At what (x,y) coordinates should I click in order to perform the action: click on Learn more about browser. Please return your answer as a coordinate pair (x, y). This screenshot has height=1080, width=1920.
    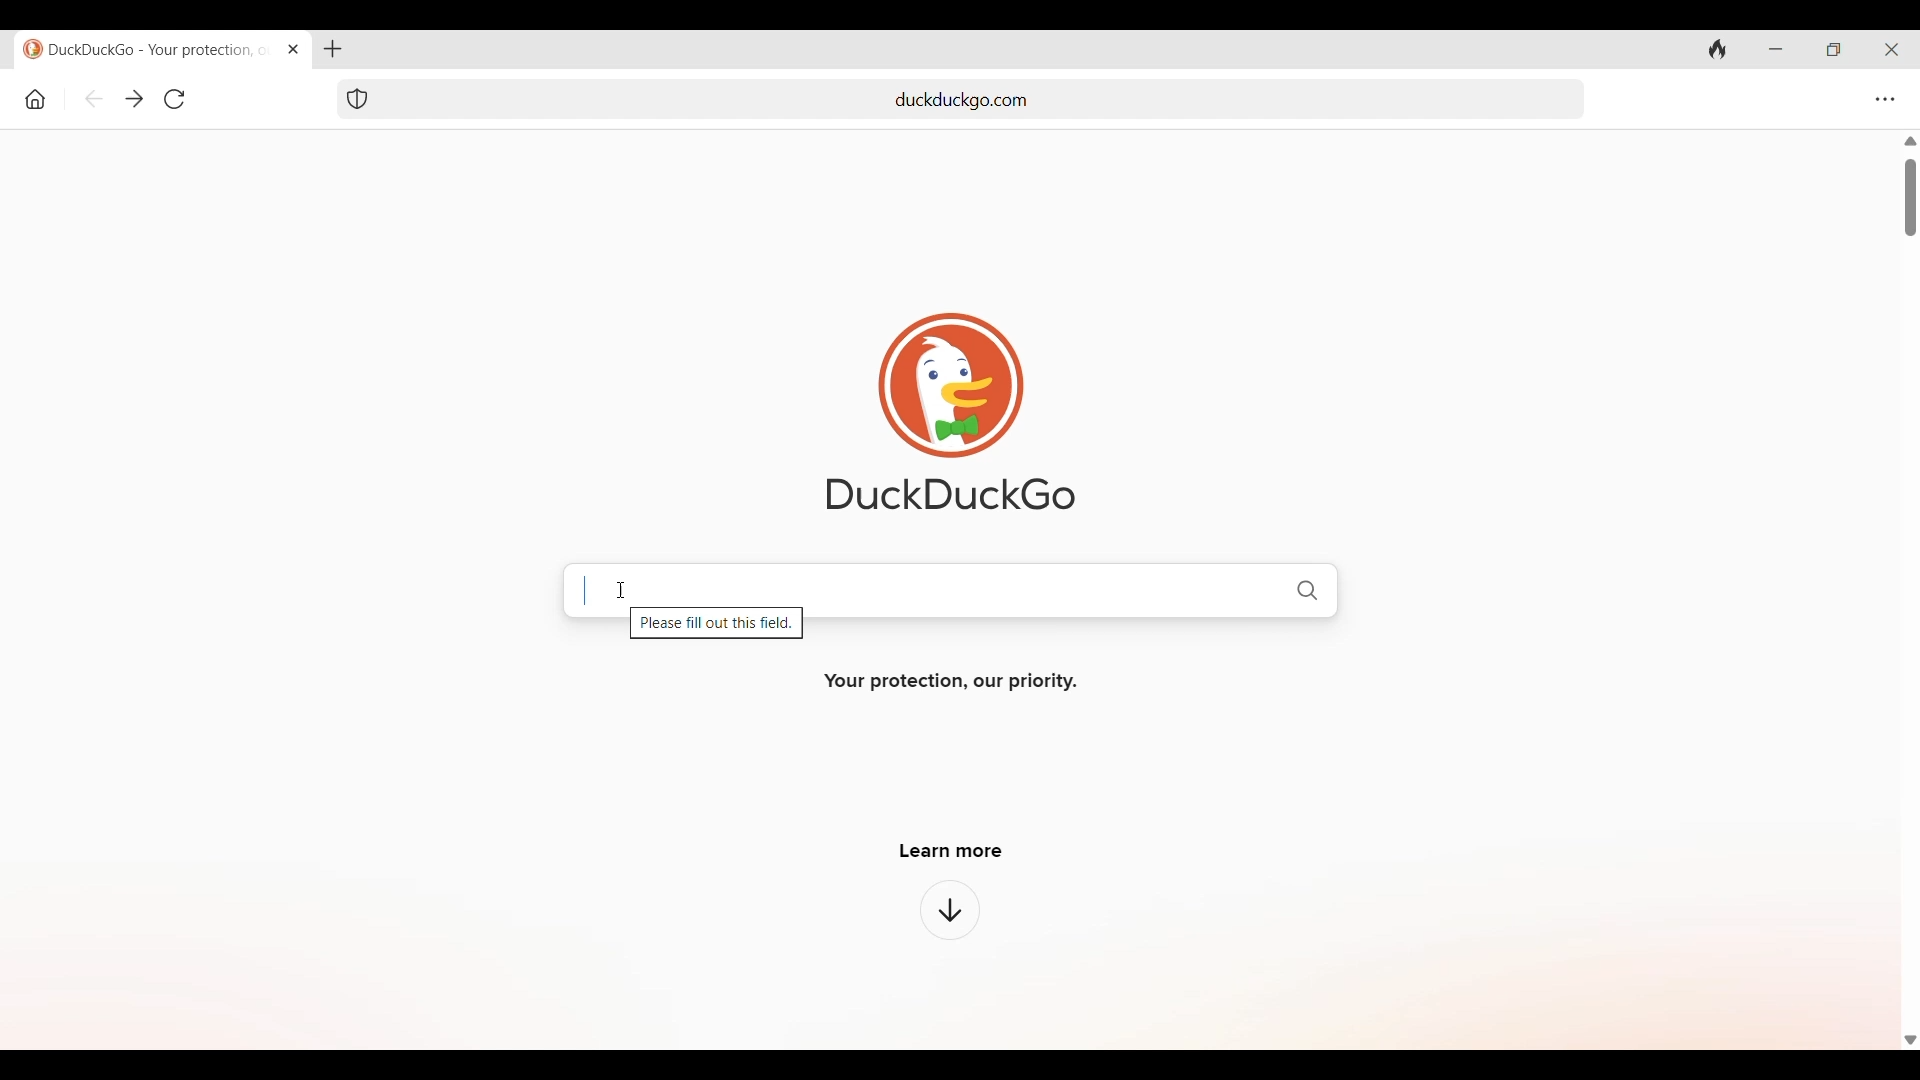
    Looking at the image, I should click on (950, 909).